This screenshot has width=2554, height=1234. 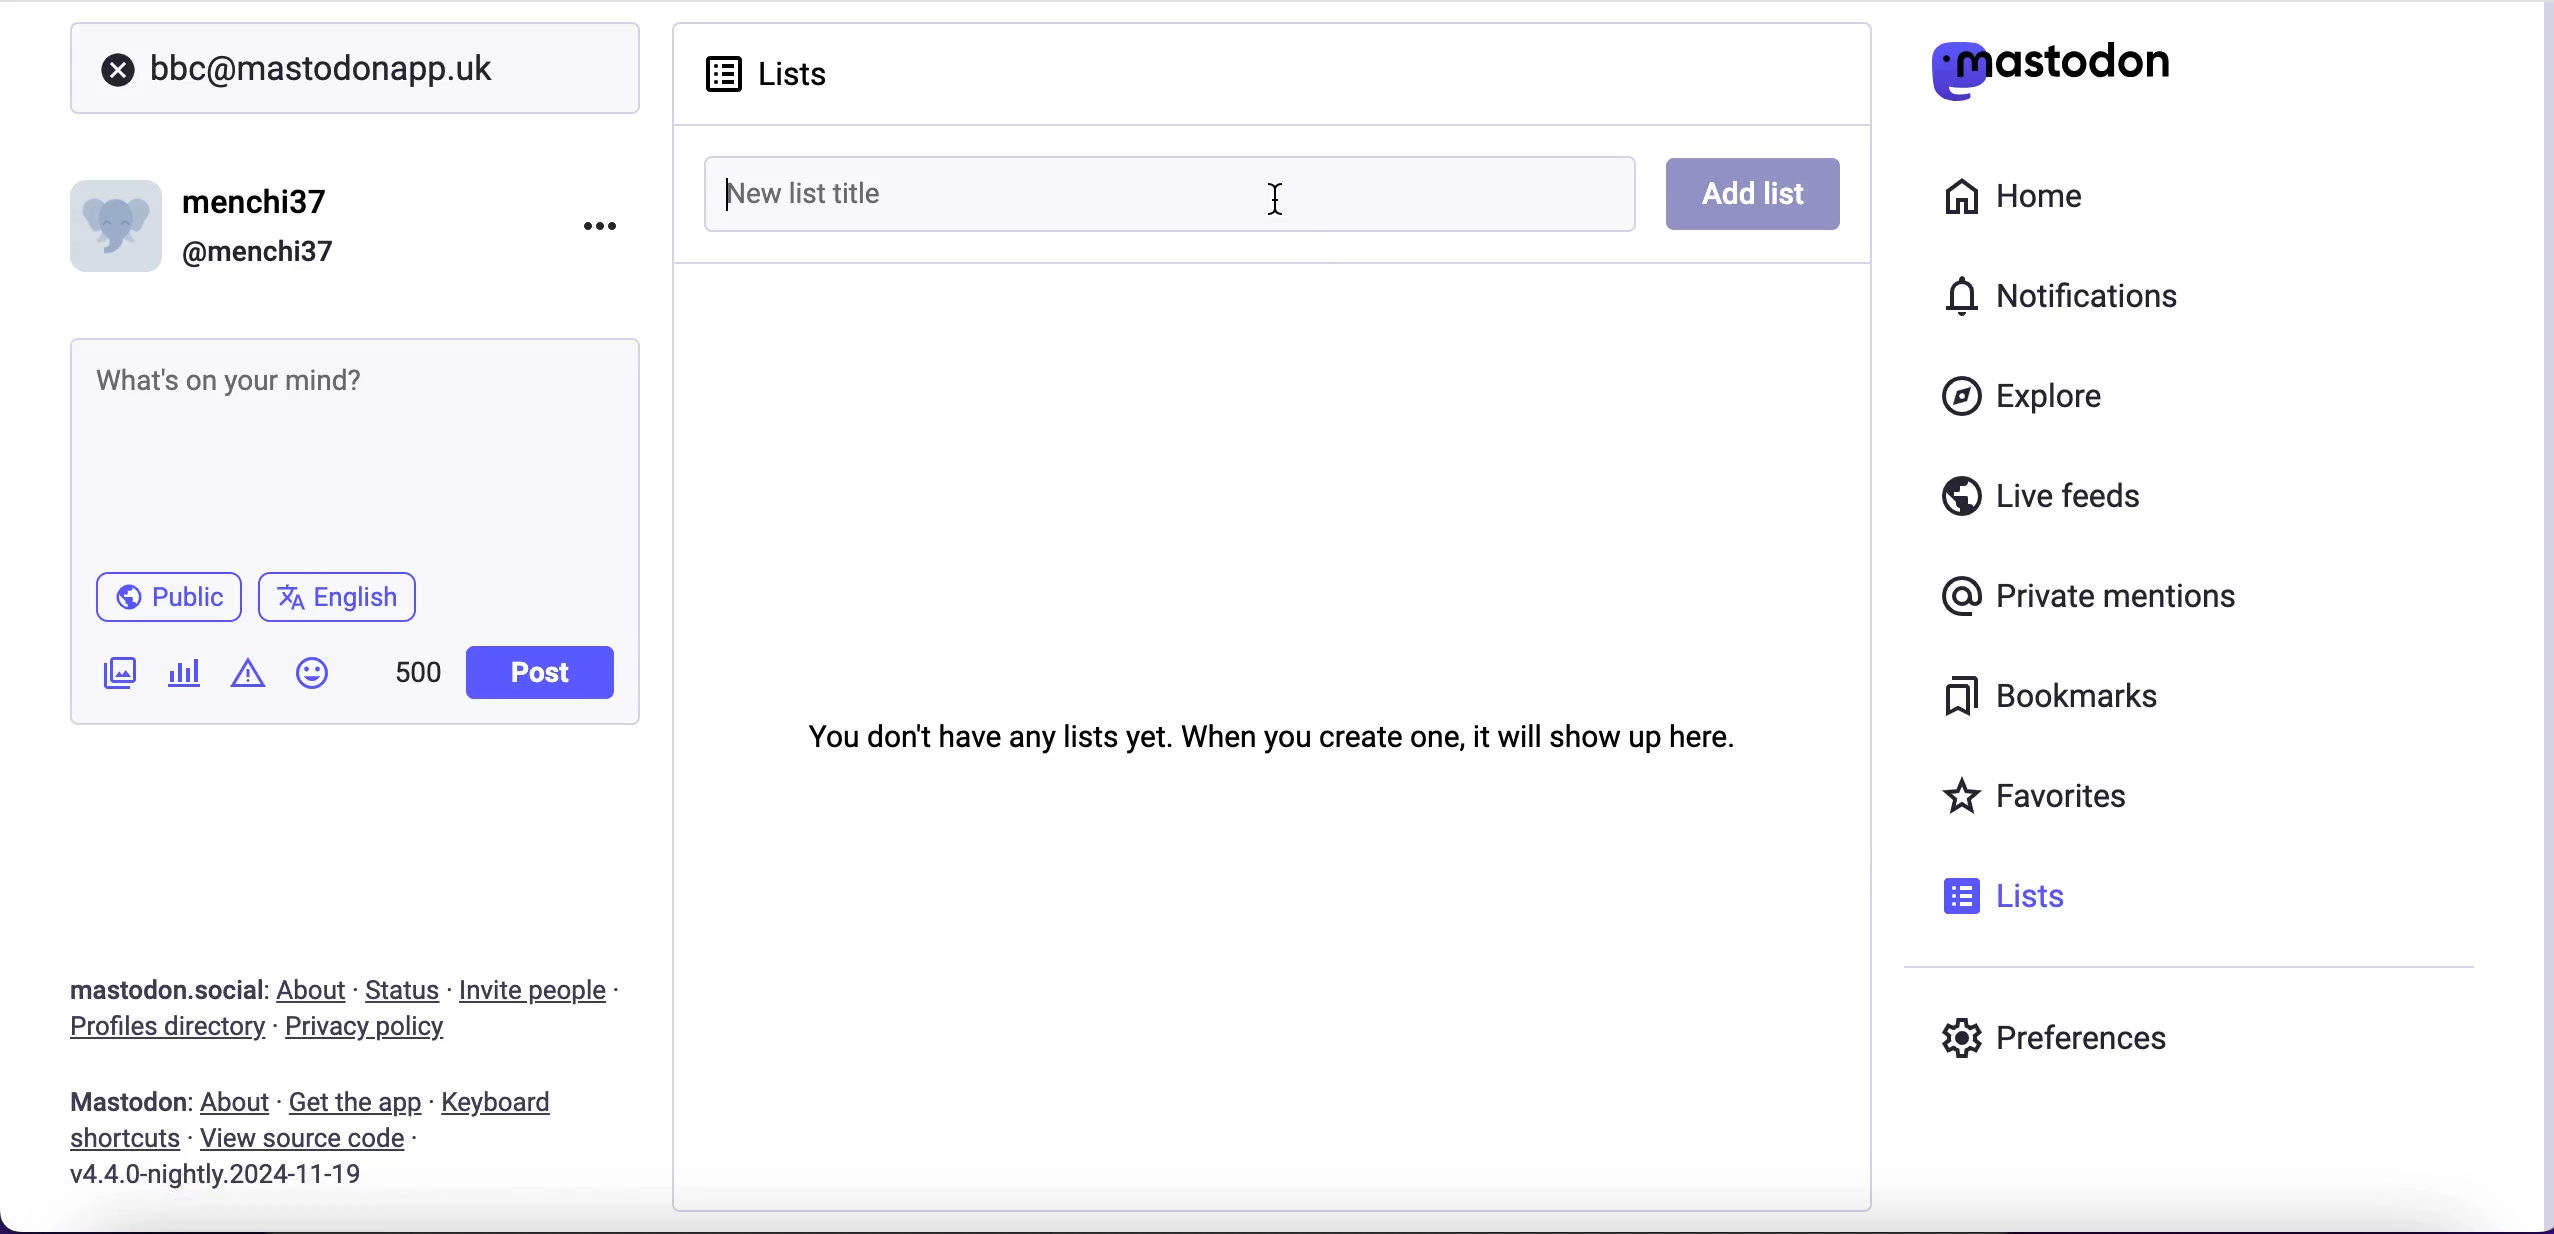 What do you see at coordinates (544, 991) in the screenshot?
I see `invite people` at bounding box center [544, 991].